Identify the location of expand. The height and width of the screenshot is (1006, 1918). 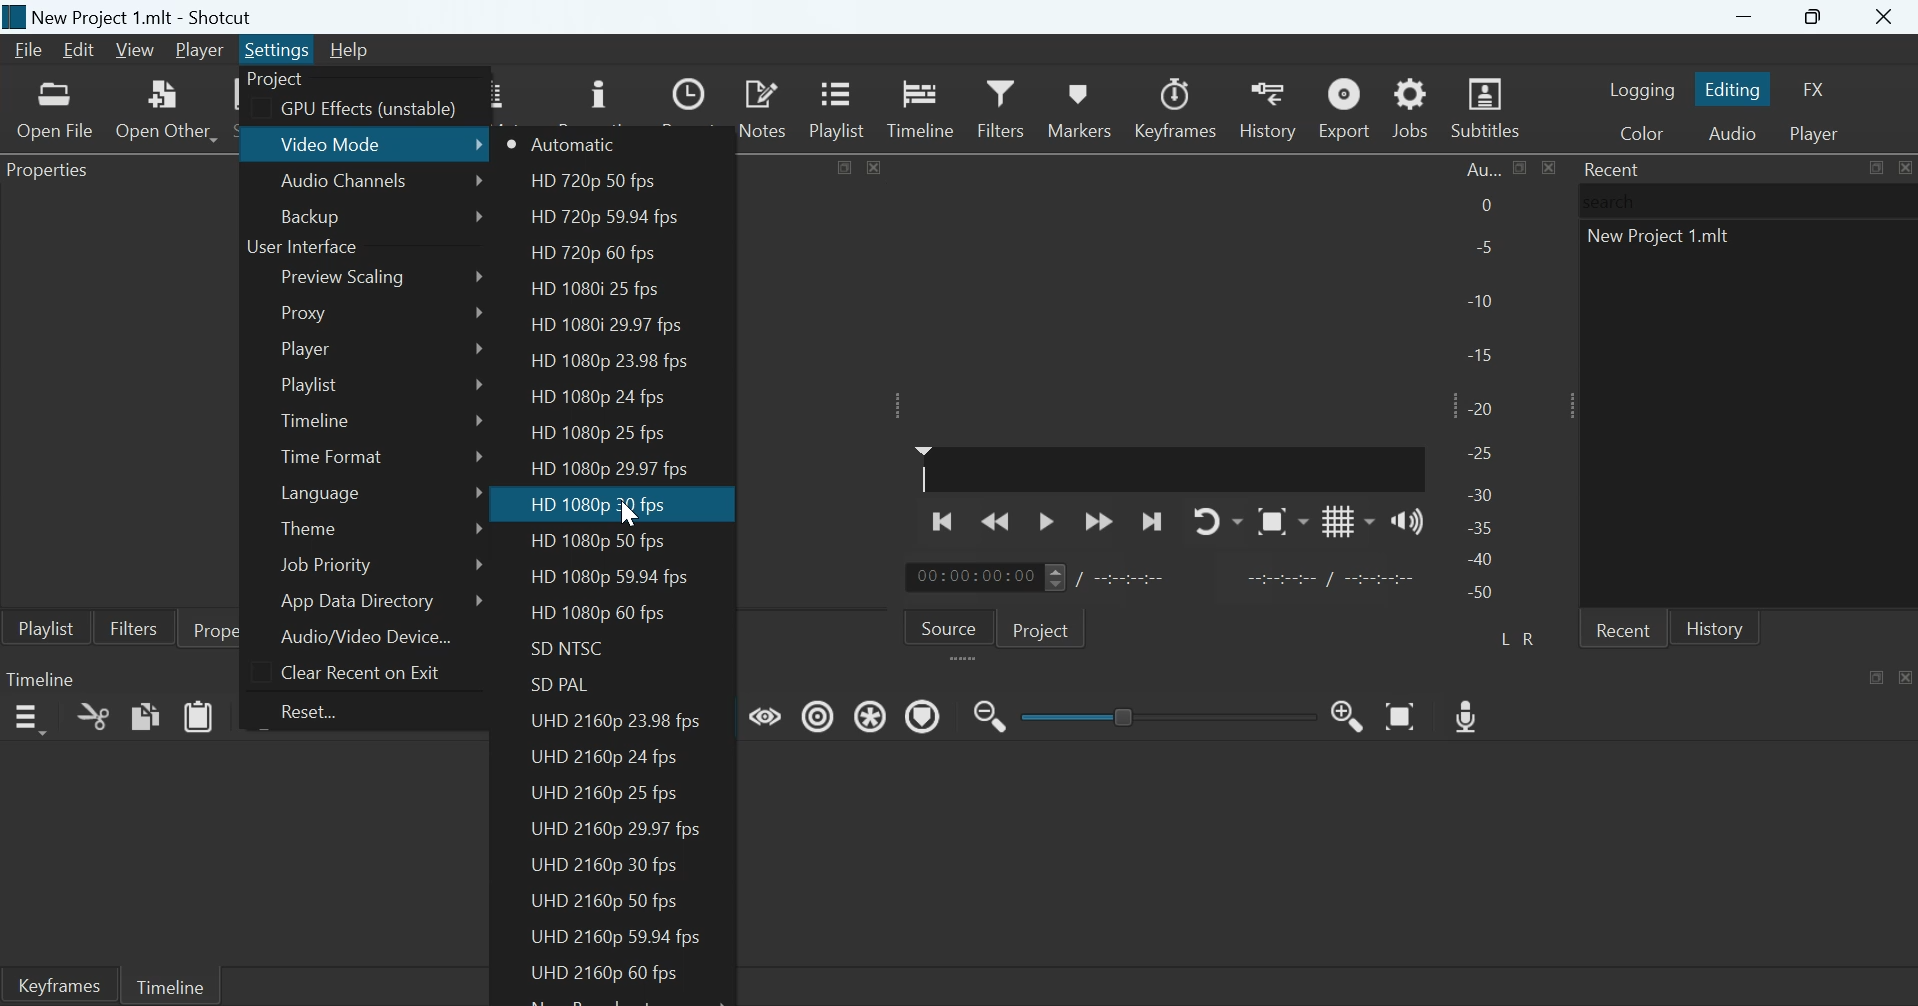
(966, 660).